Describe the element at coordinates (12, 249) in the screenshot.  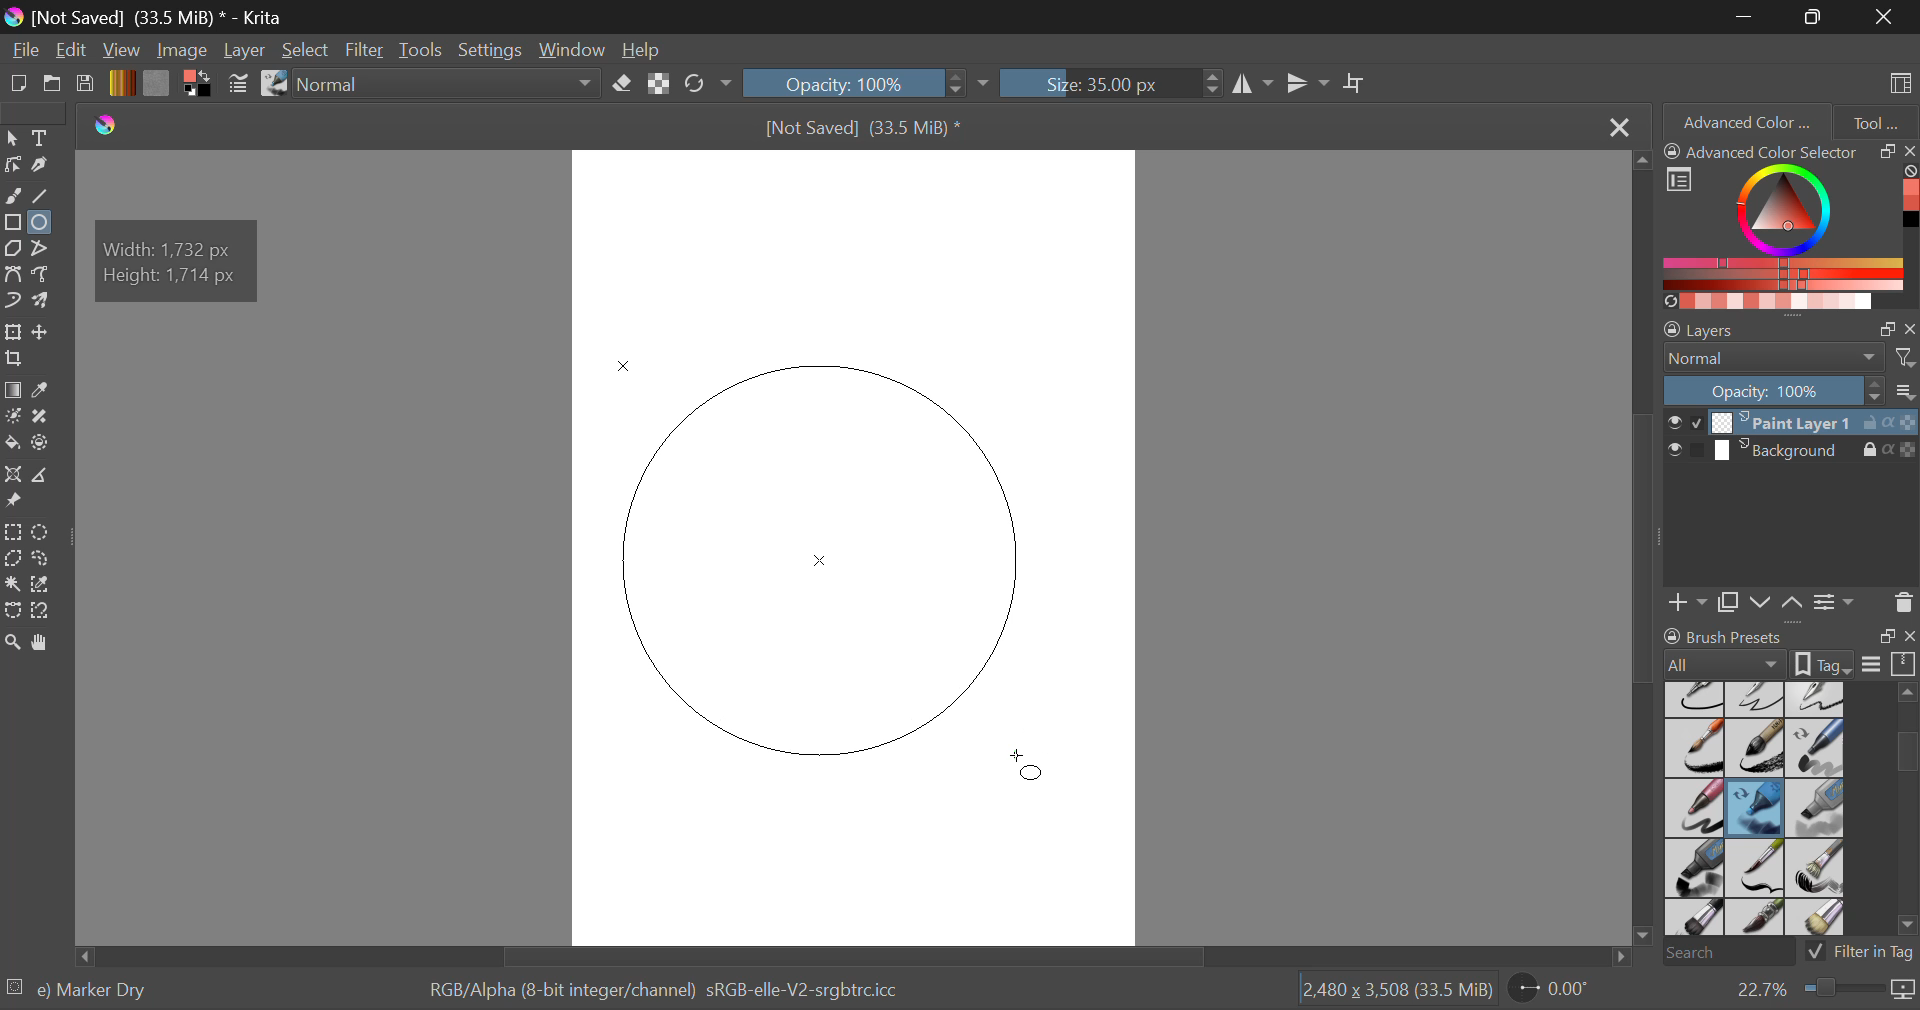
I see `Polygon Tool` at that location.